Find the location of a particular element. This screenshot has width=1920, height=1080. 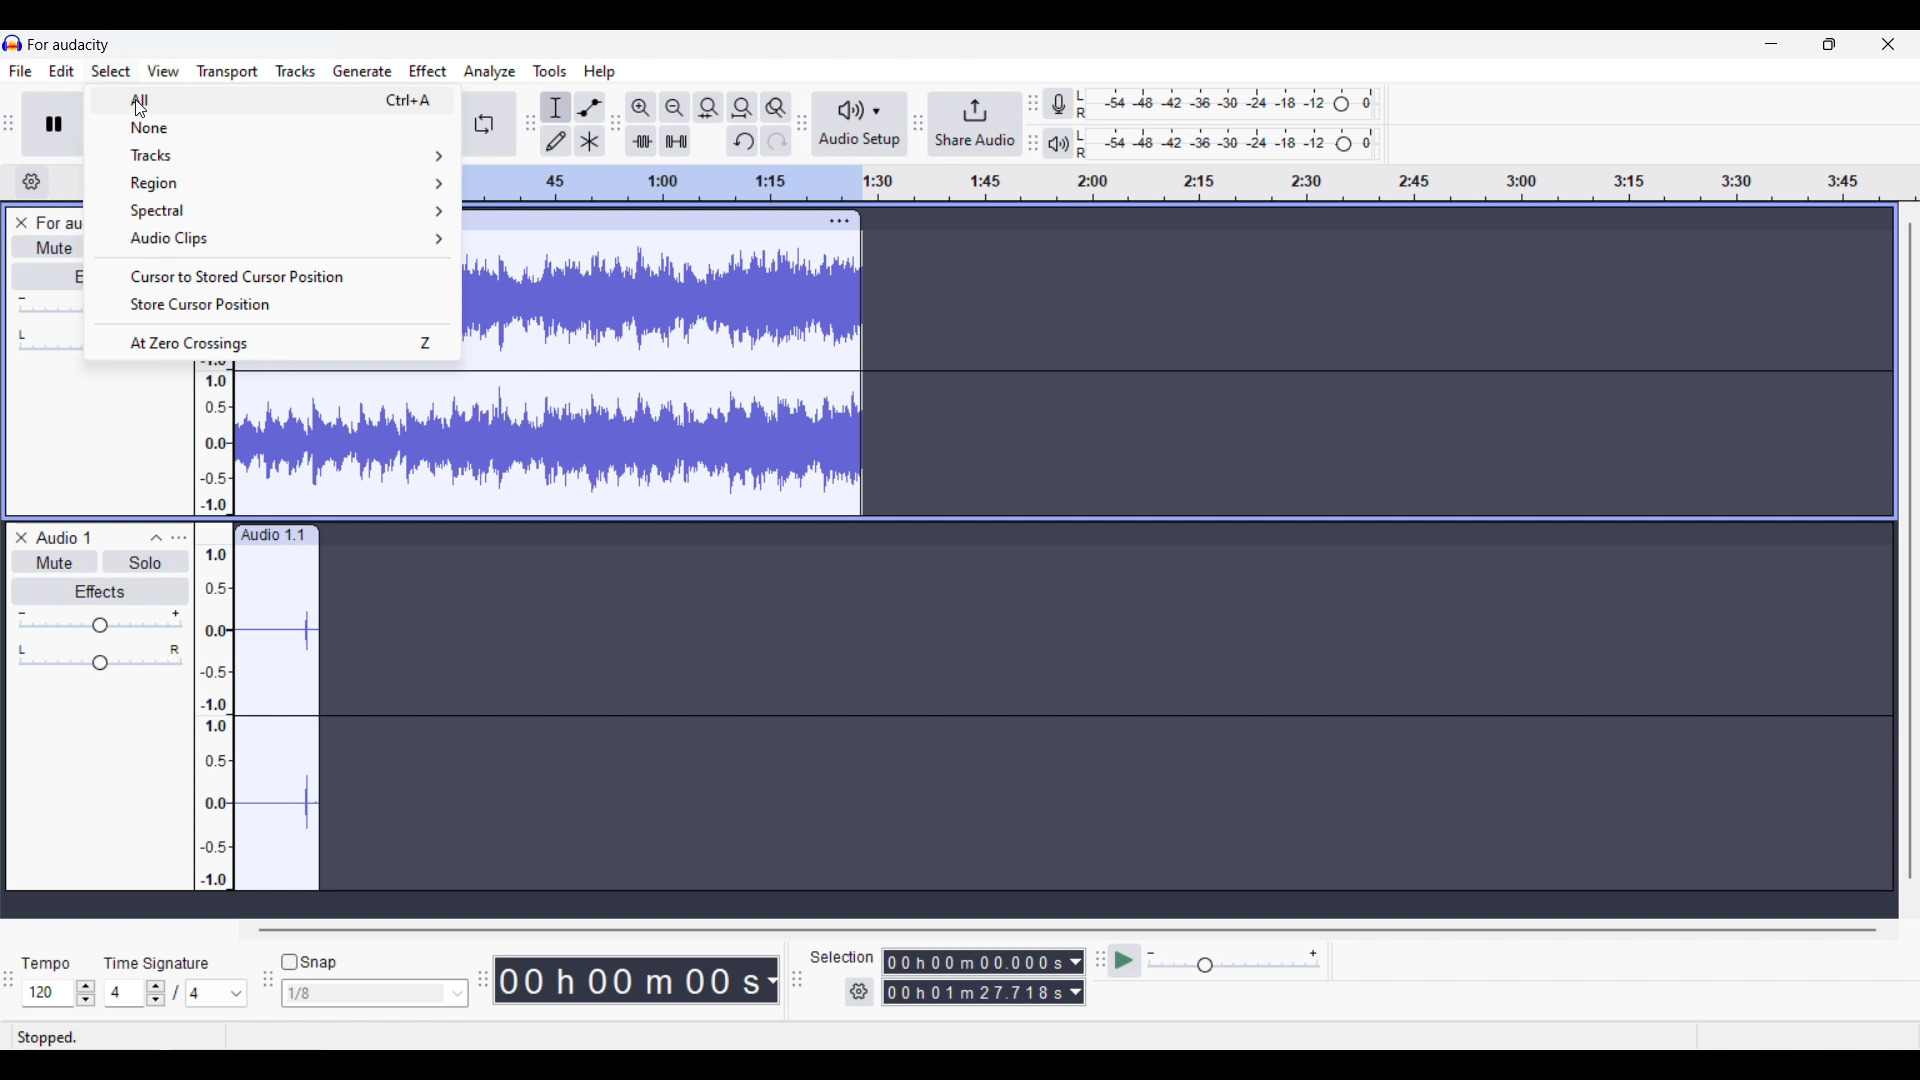

timeline is located at coordinates (1193, 183).